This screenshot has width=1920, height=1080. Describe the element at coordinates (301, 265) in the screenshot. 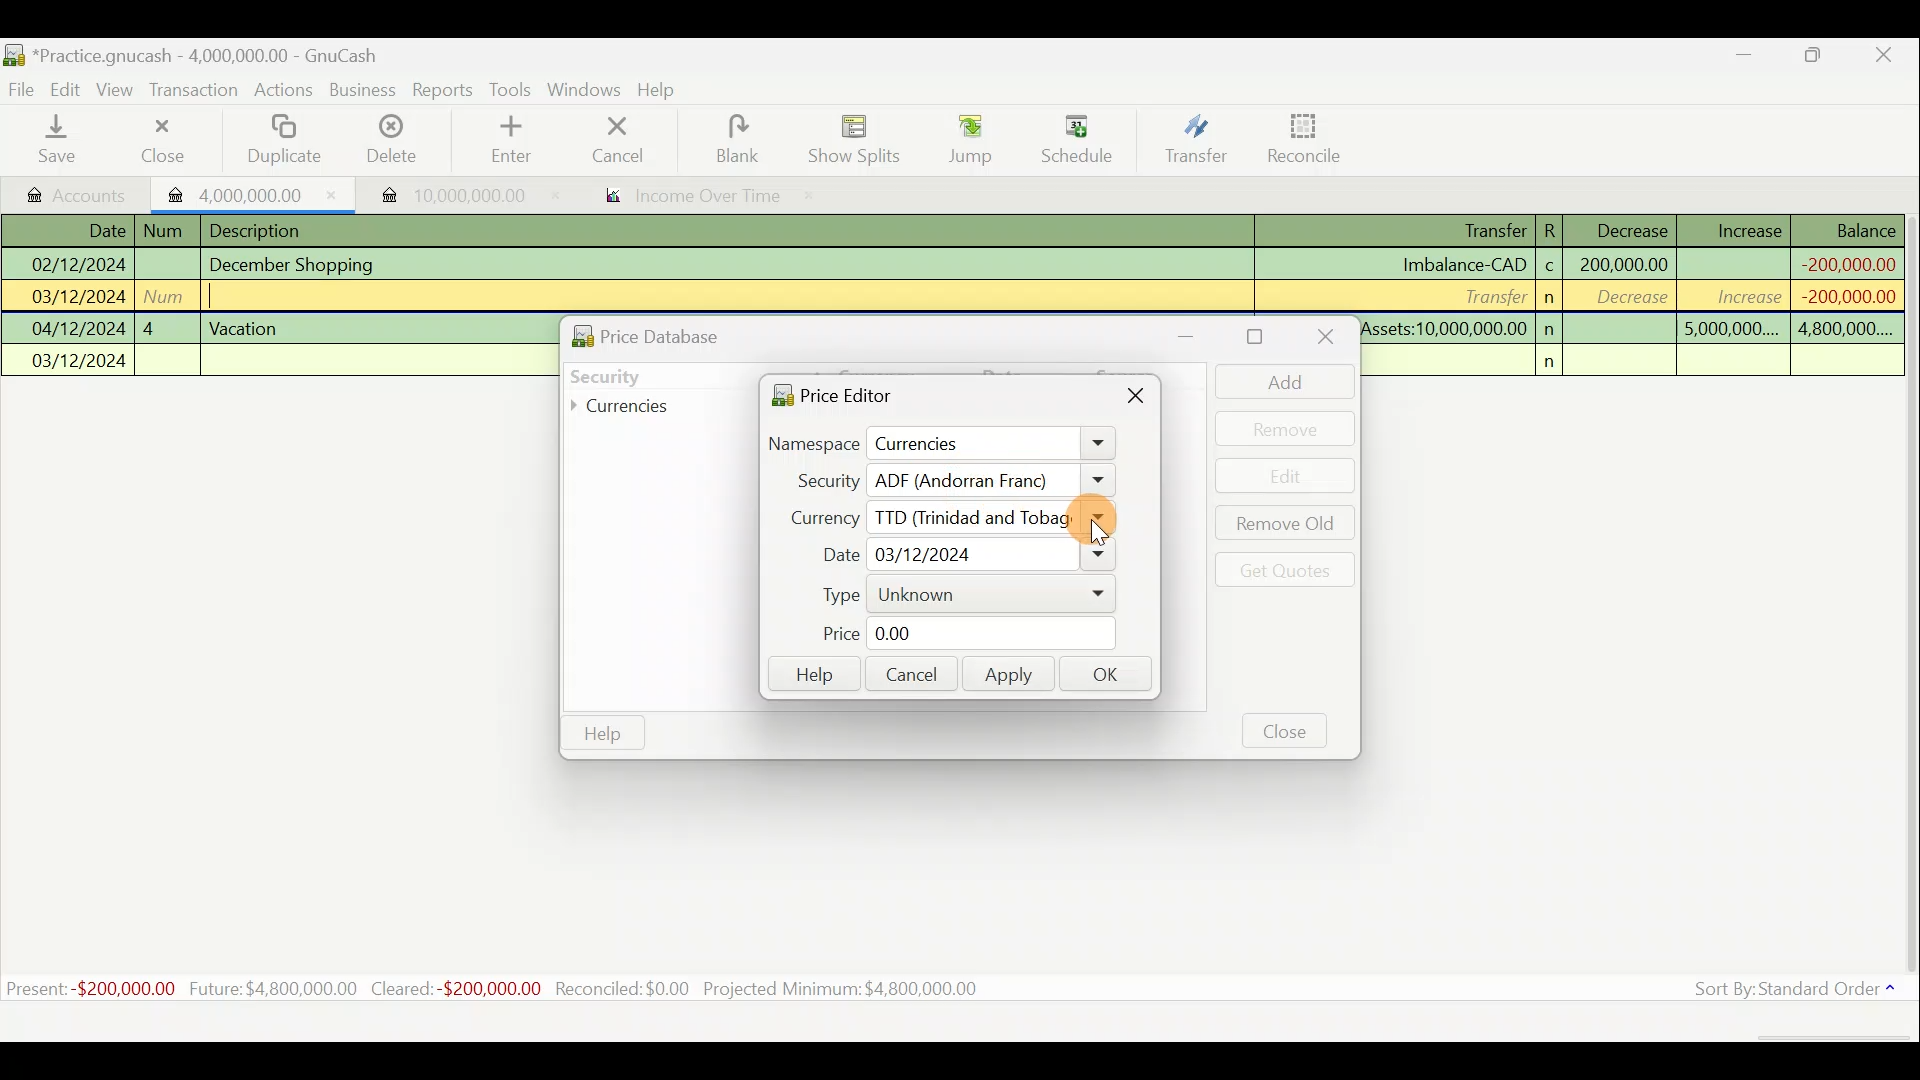

I see `December Shopping` at that location.